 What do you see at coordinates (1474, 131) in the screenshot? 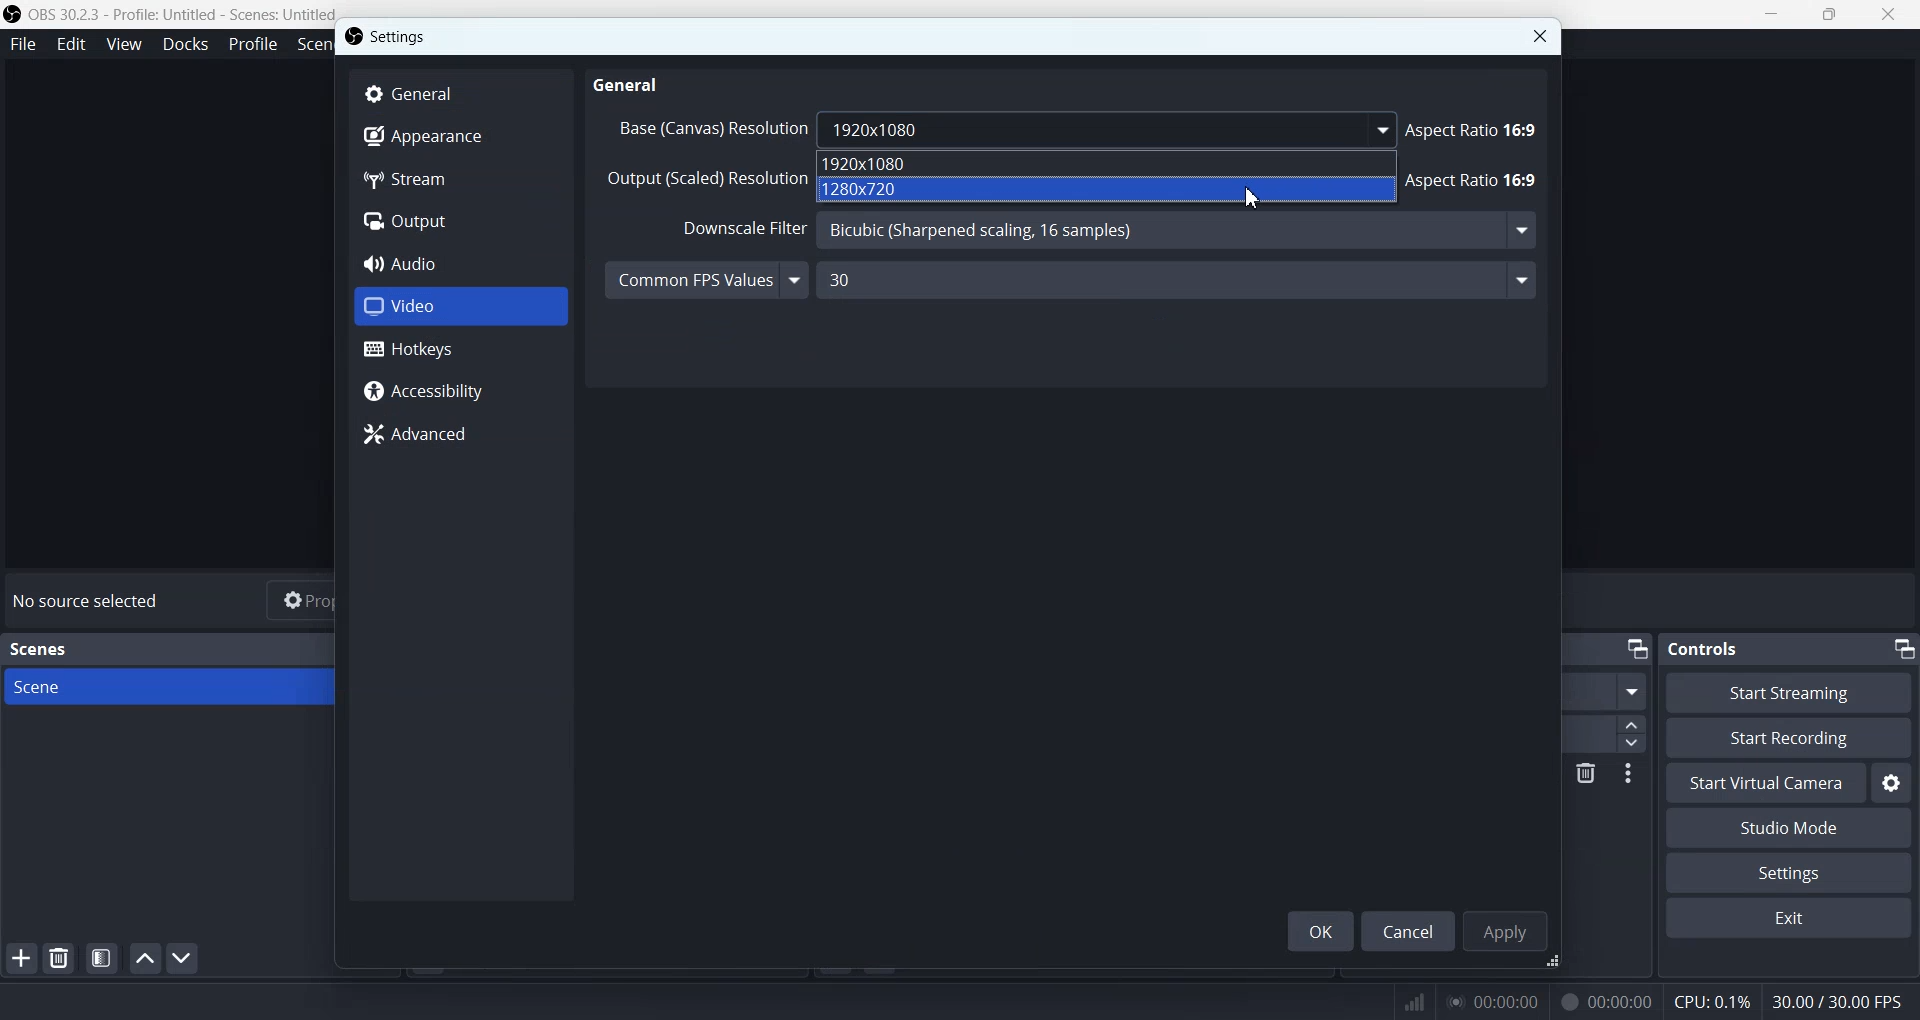
I see `Aspect Ratio 16:9` at bounding box center [1474, 131].